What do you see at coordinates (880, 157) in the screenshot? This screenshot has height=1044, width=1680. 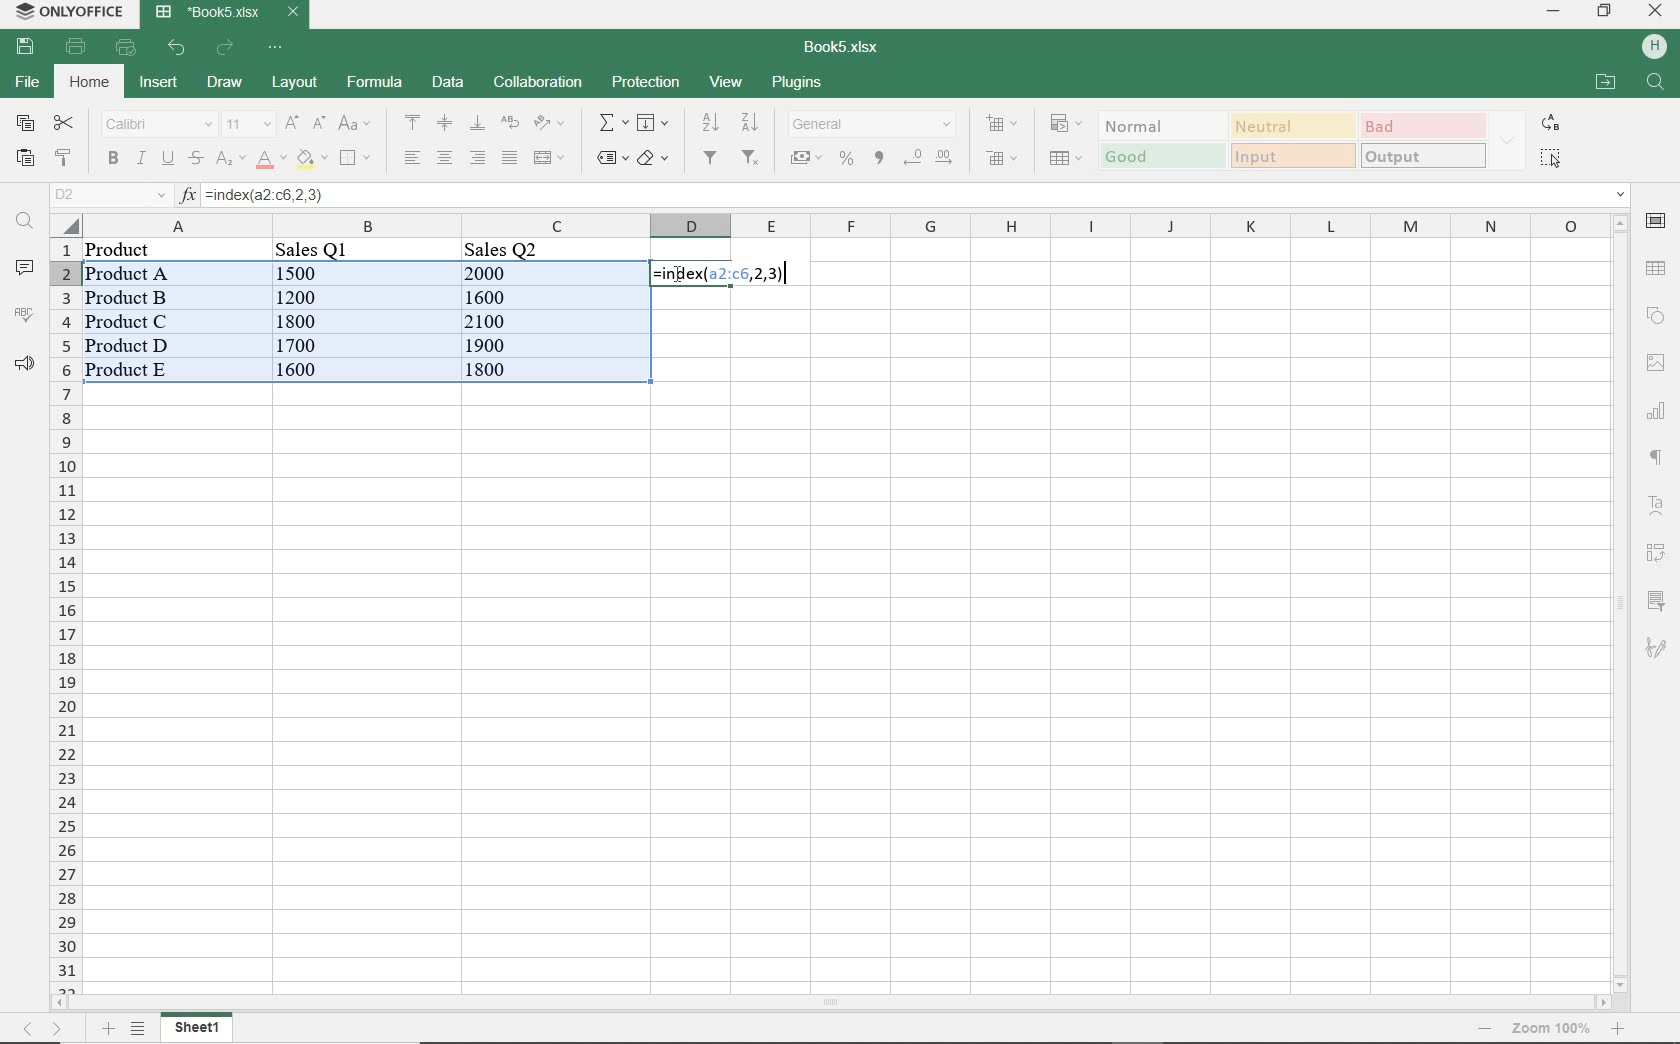 I see `comma style` at bounding box center [880, 157].